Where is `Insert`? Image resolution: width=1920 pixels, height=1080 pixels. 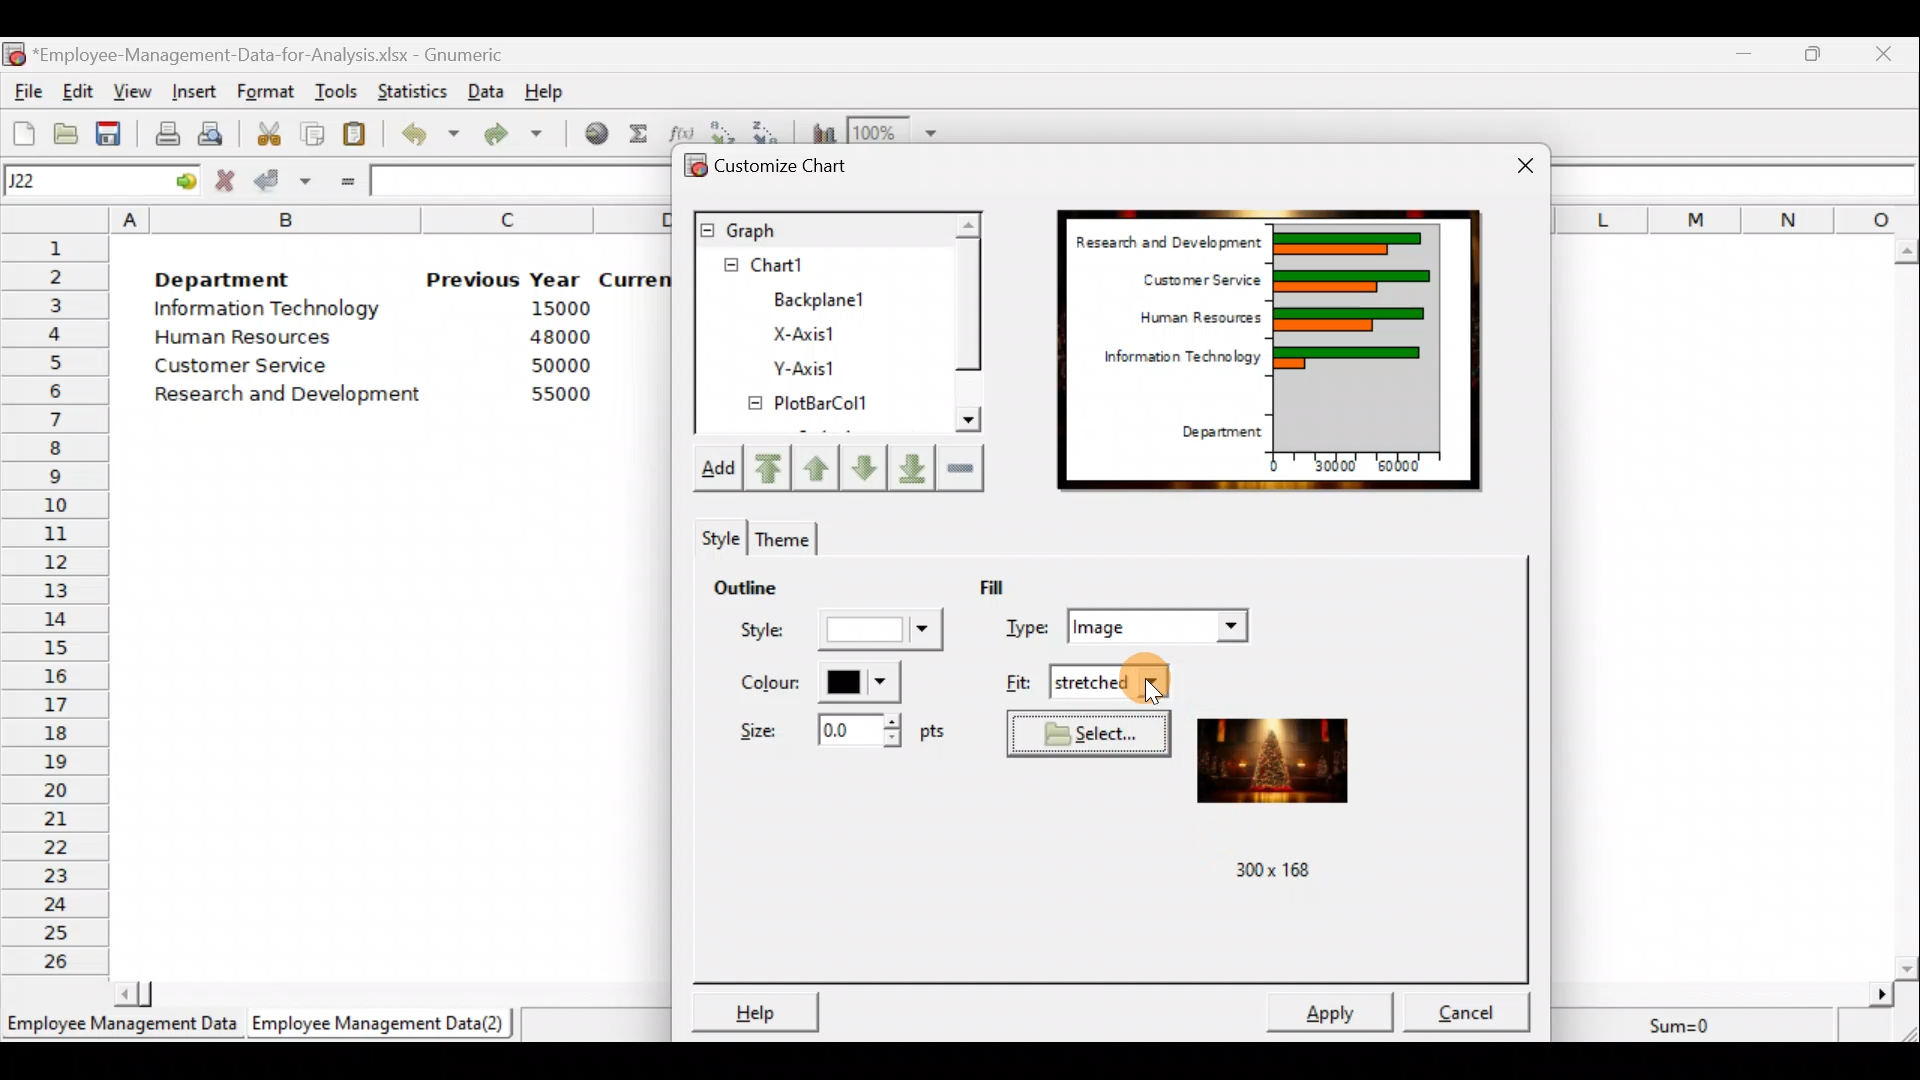 Insert is located at coordinates (198, 89).